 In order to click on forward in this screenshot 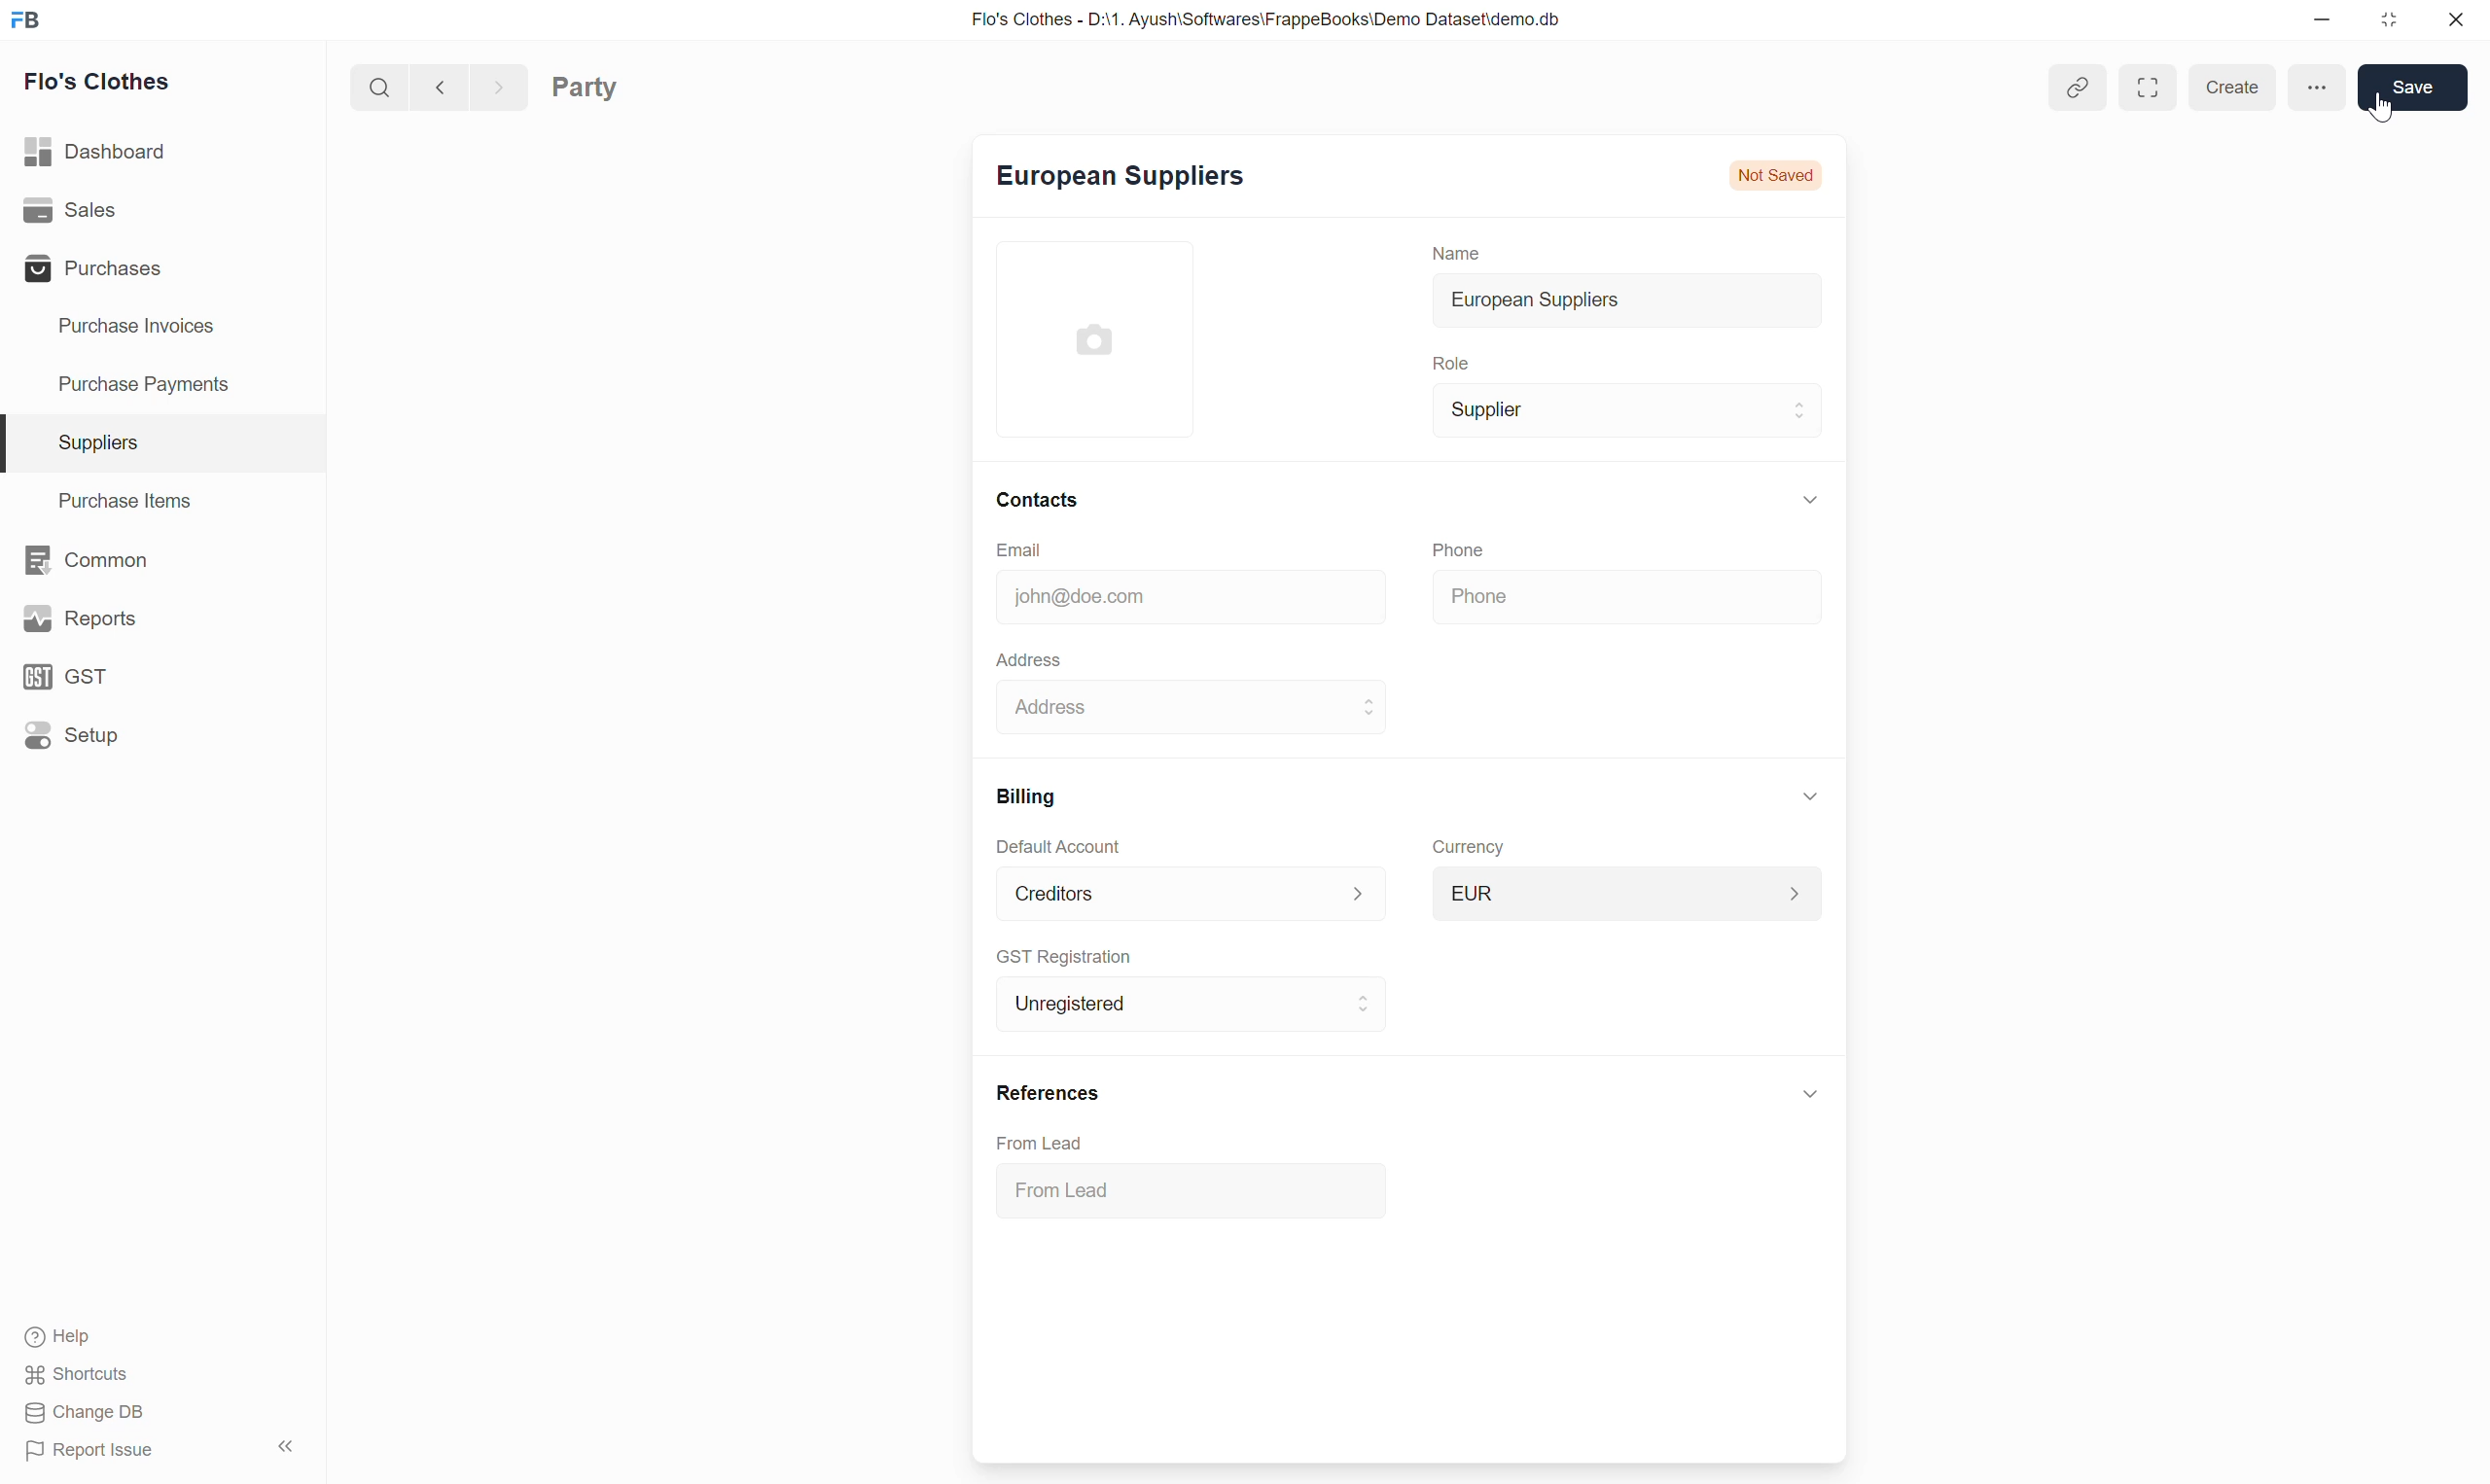, I will do `click(493, 85)`.